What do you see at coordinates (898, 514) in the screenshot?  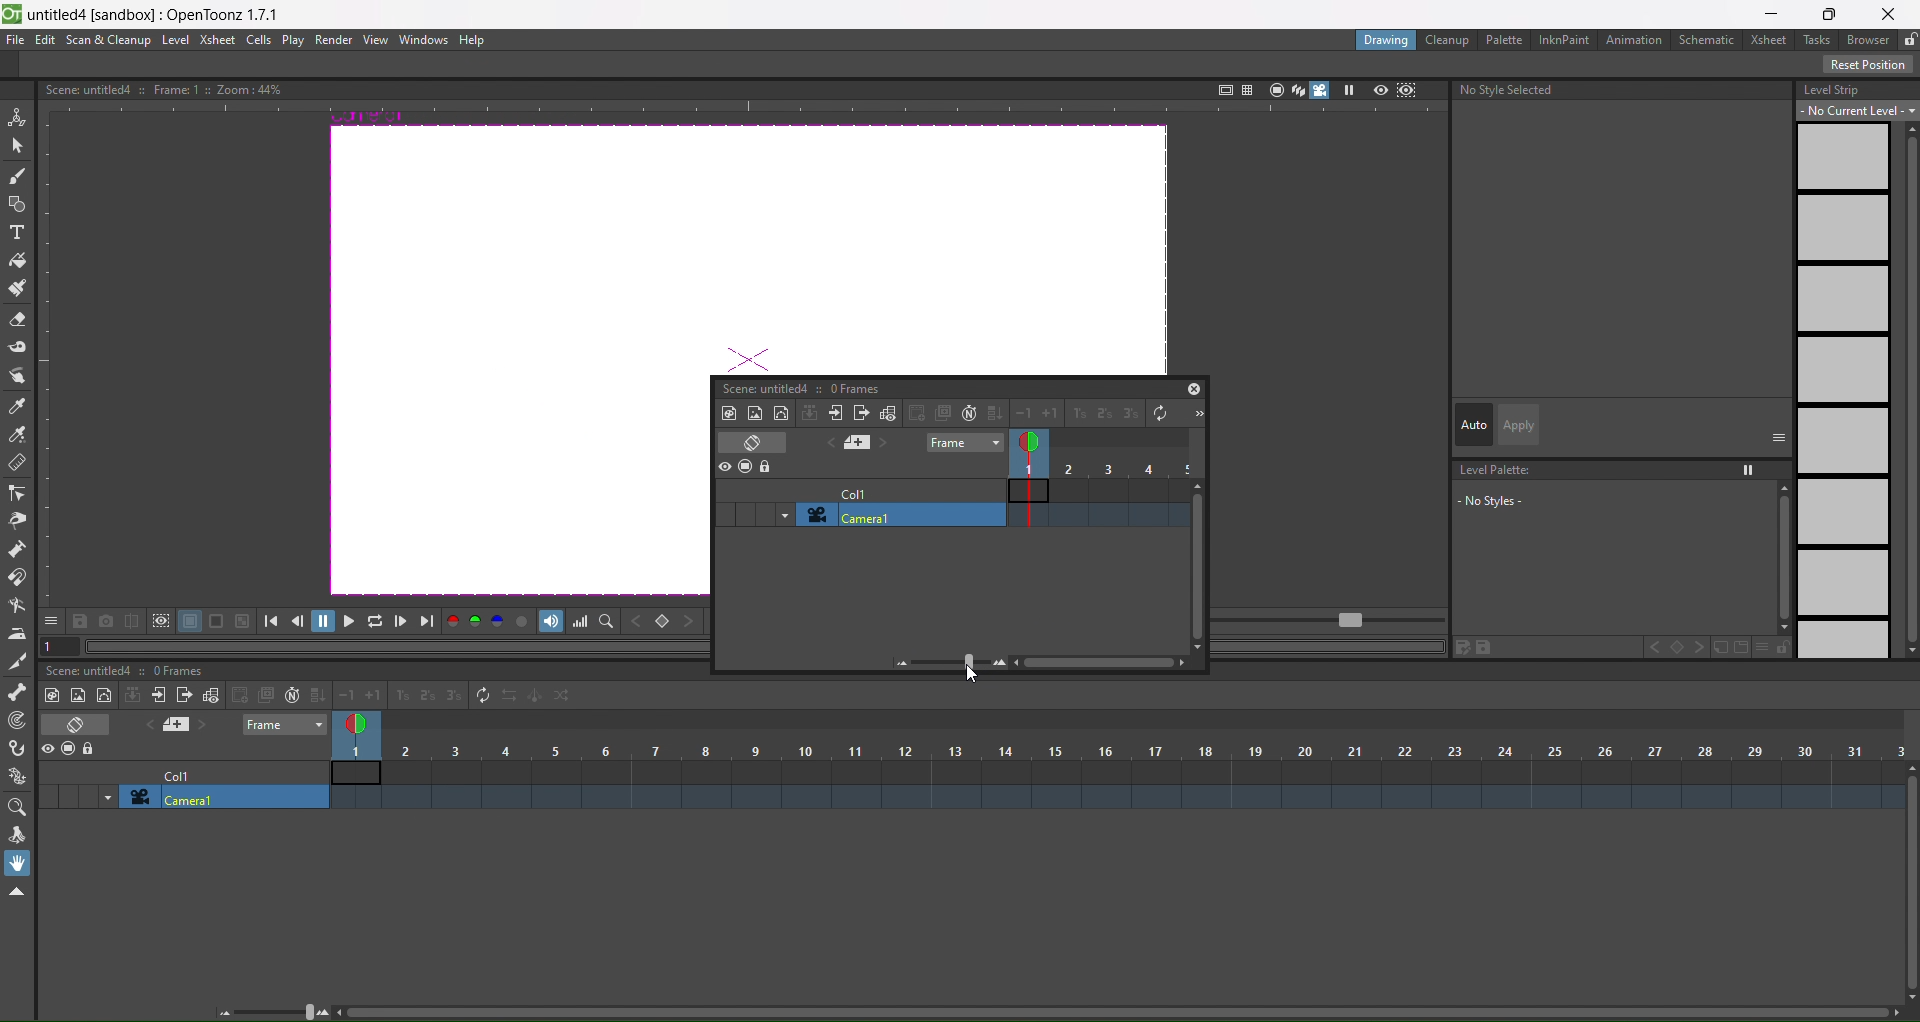 I see `camera1` at bounding box center [898, 514].